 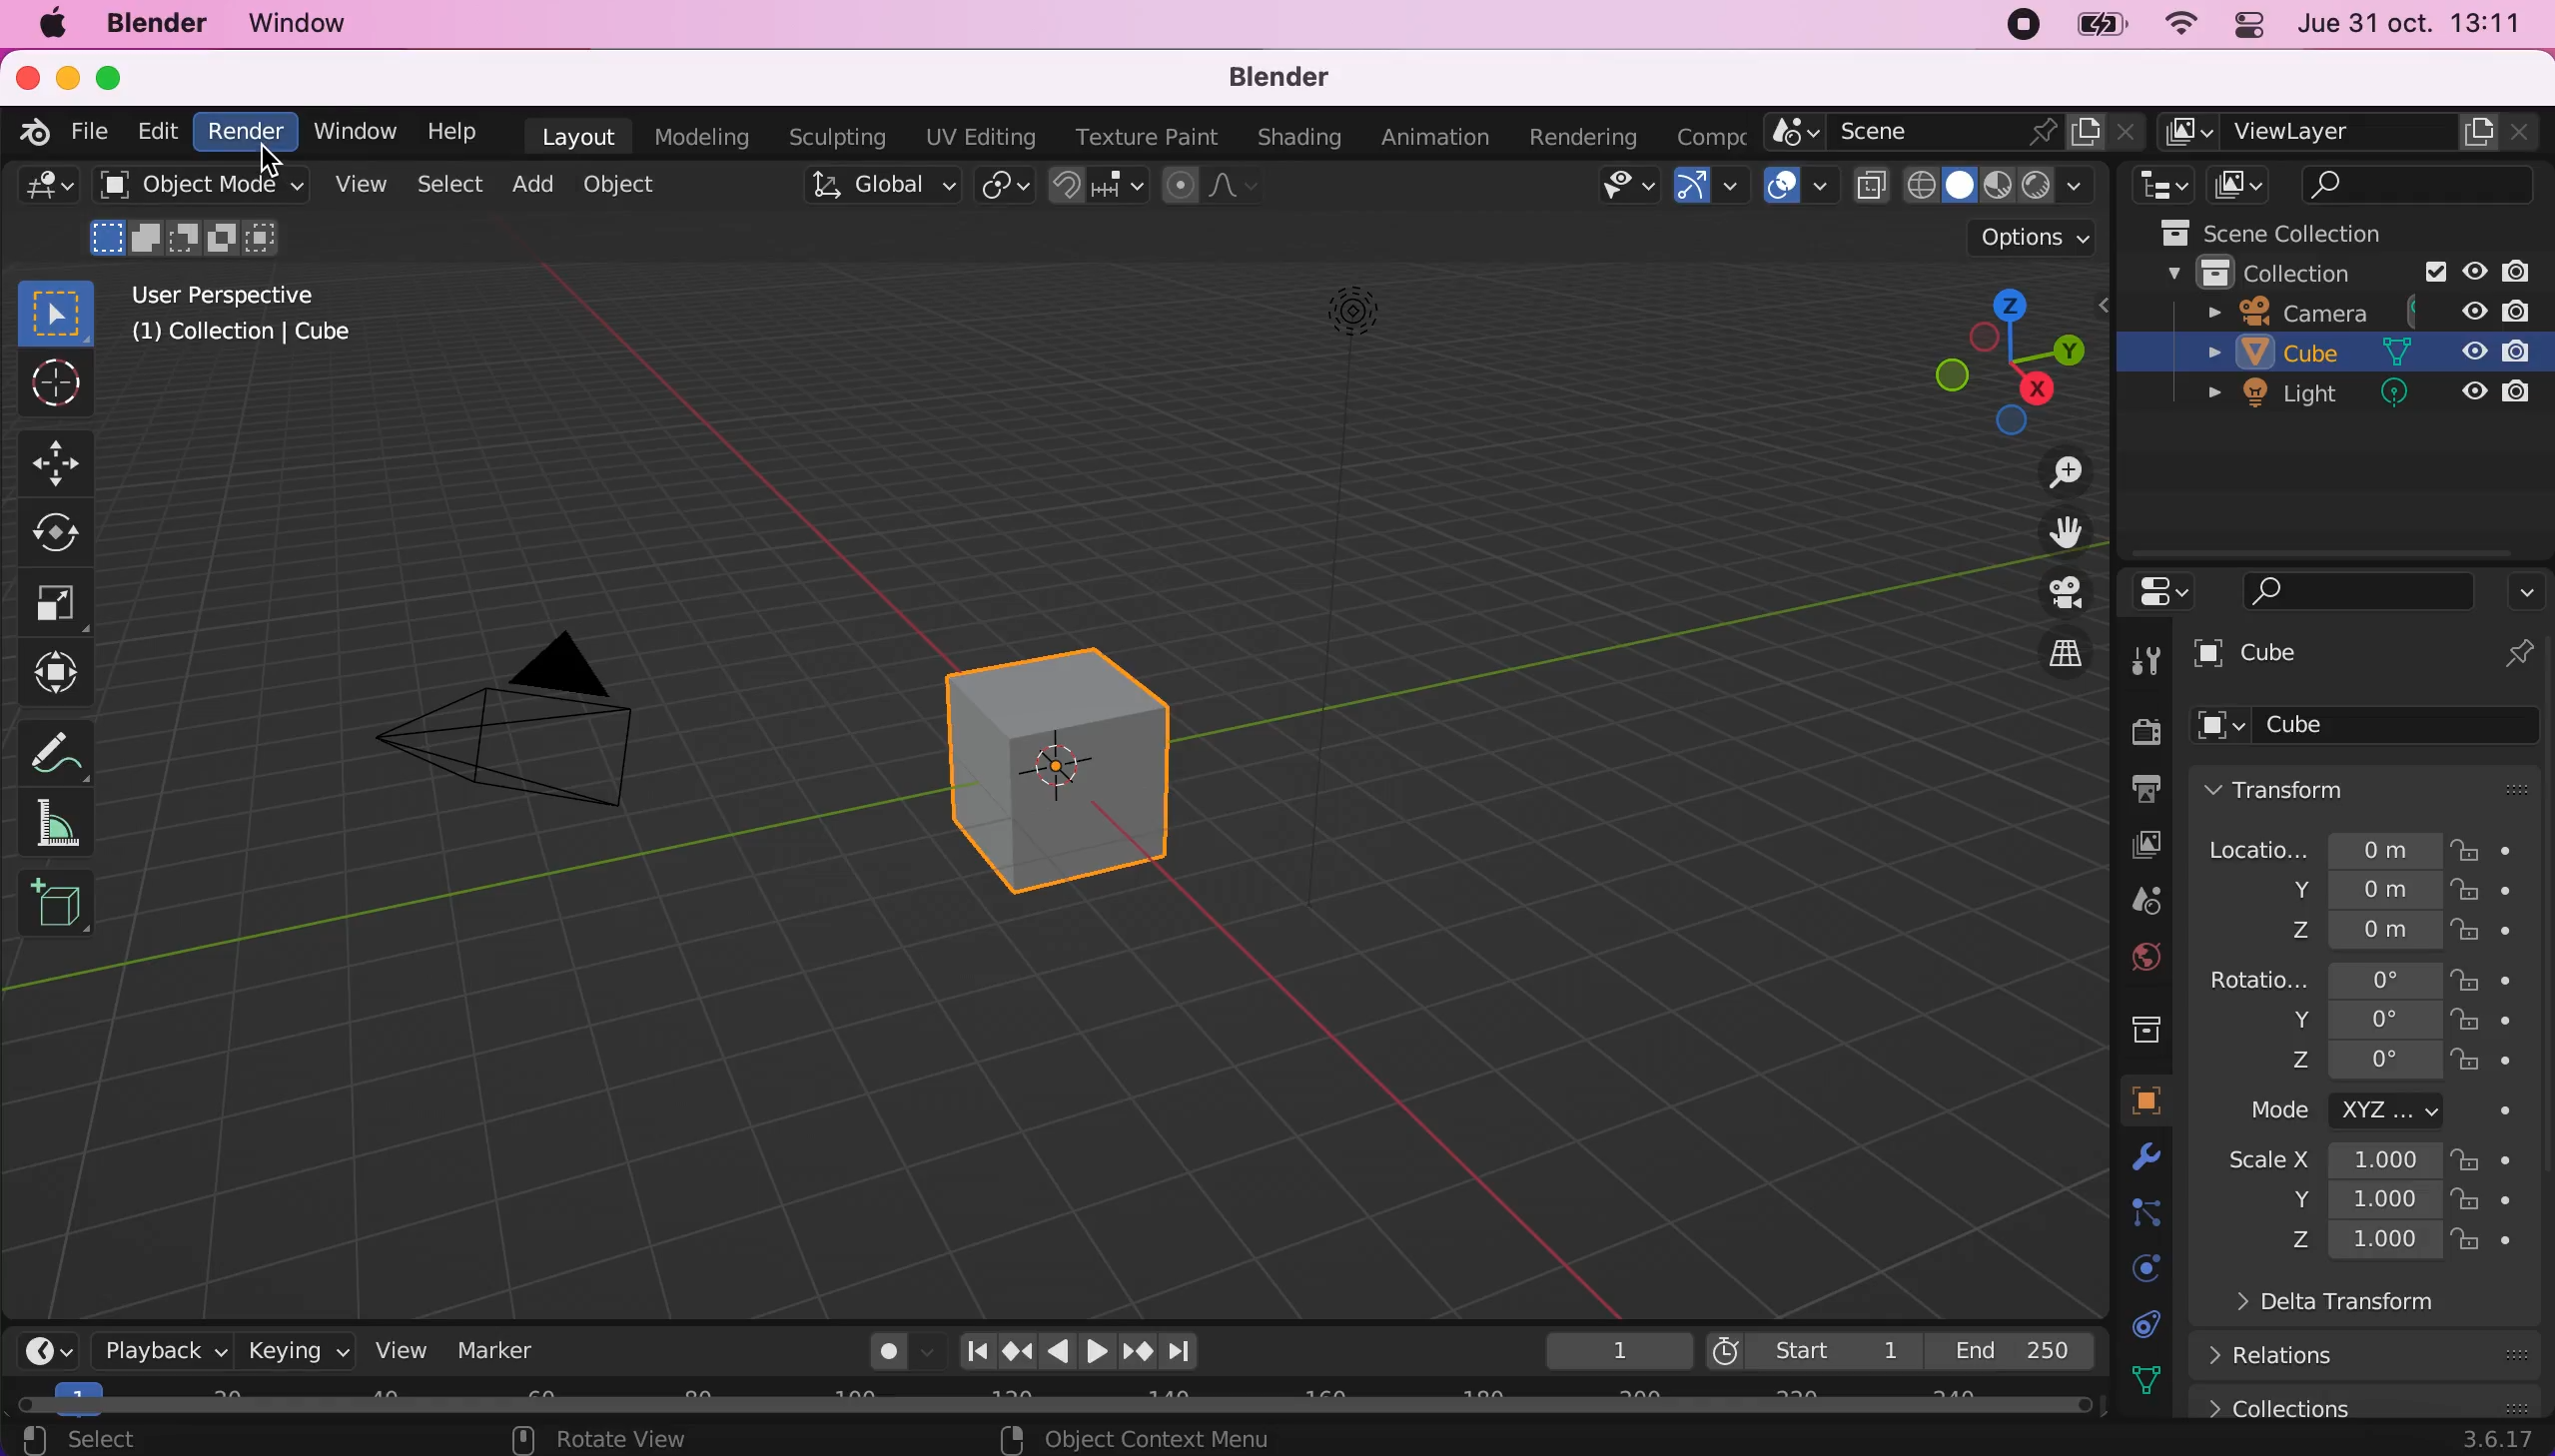 I want to click on auto keying, so click(x=886, y=1356).